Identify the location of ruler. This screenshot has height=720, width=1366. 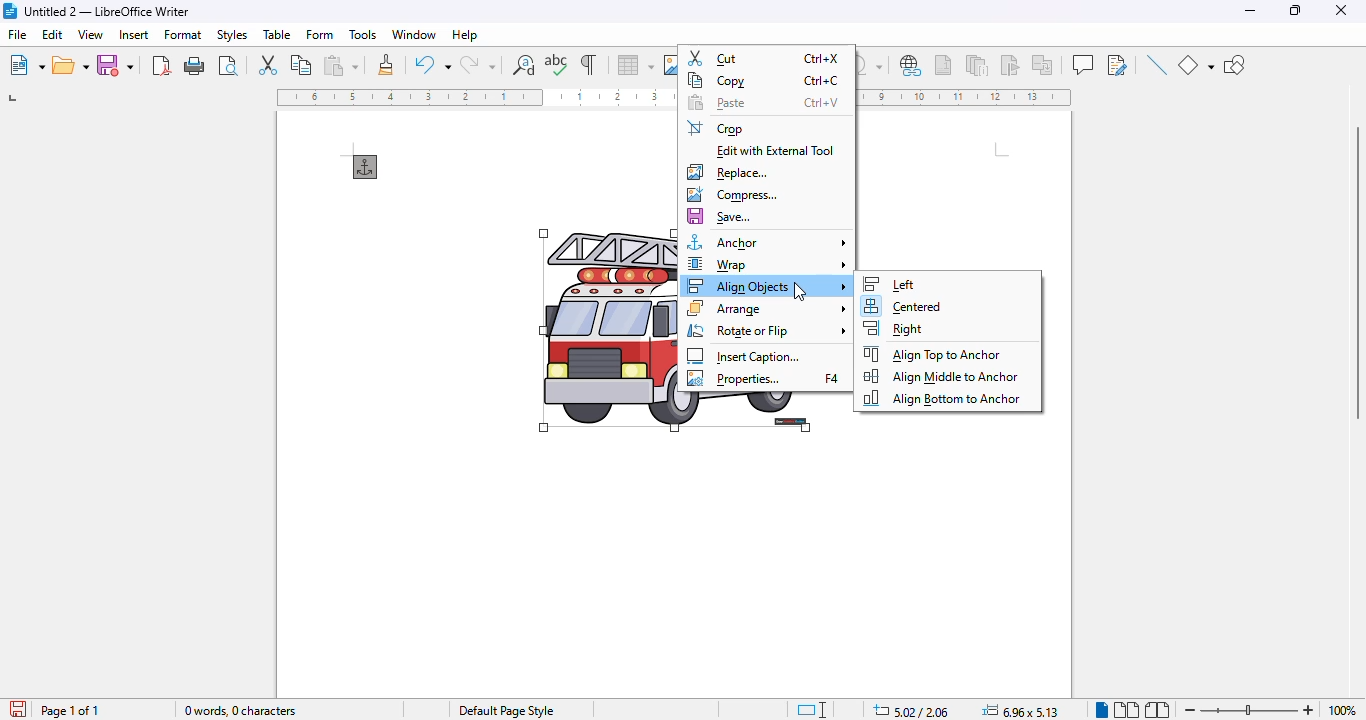
(967, 98).